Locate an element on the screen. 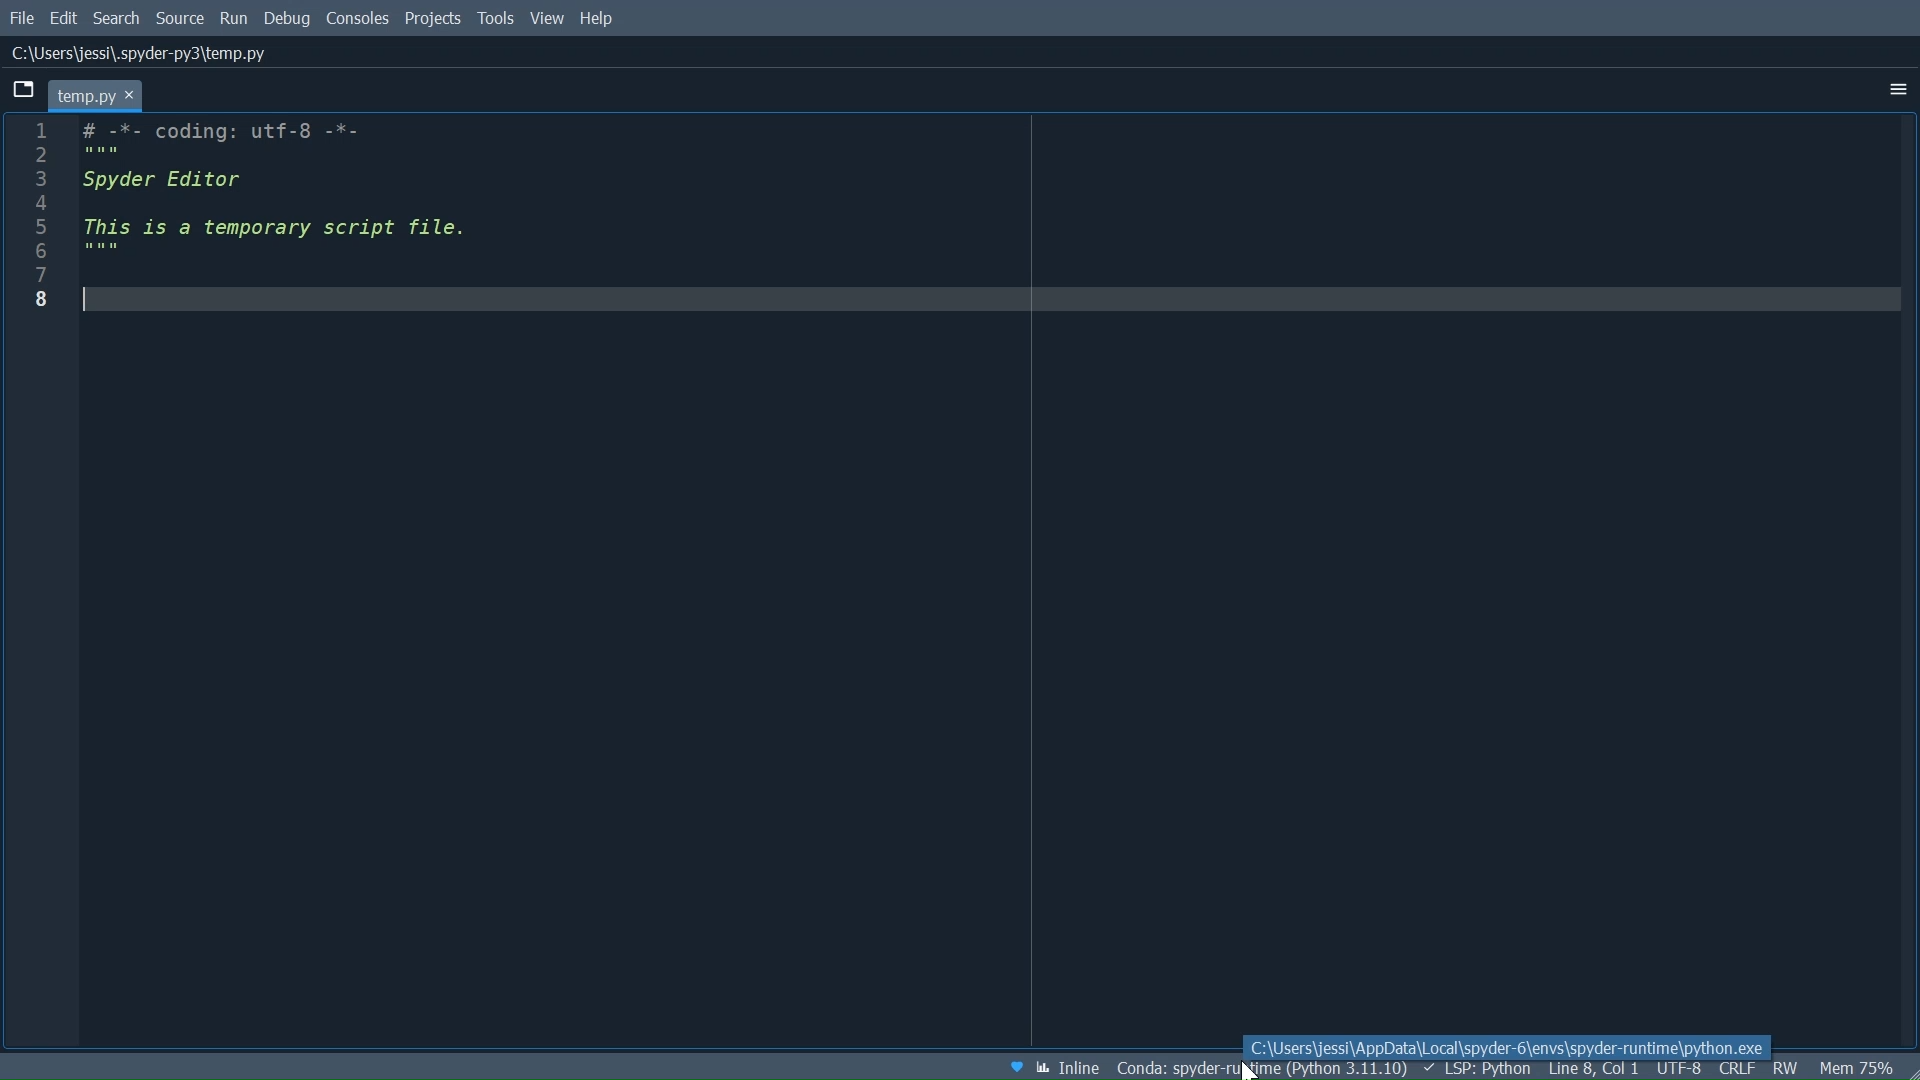 The width and height of the screenshot is (1920, 1080). File is located at coordinates (22, 18).